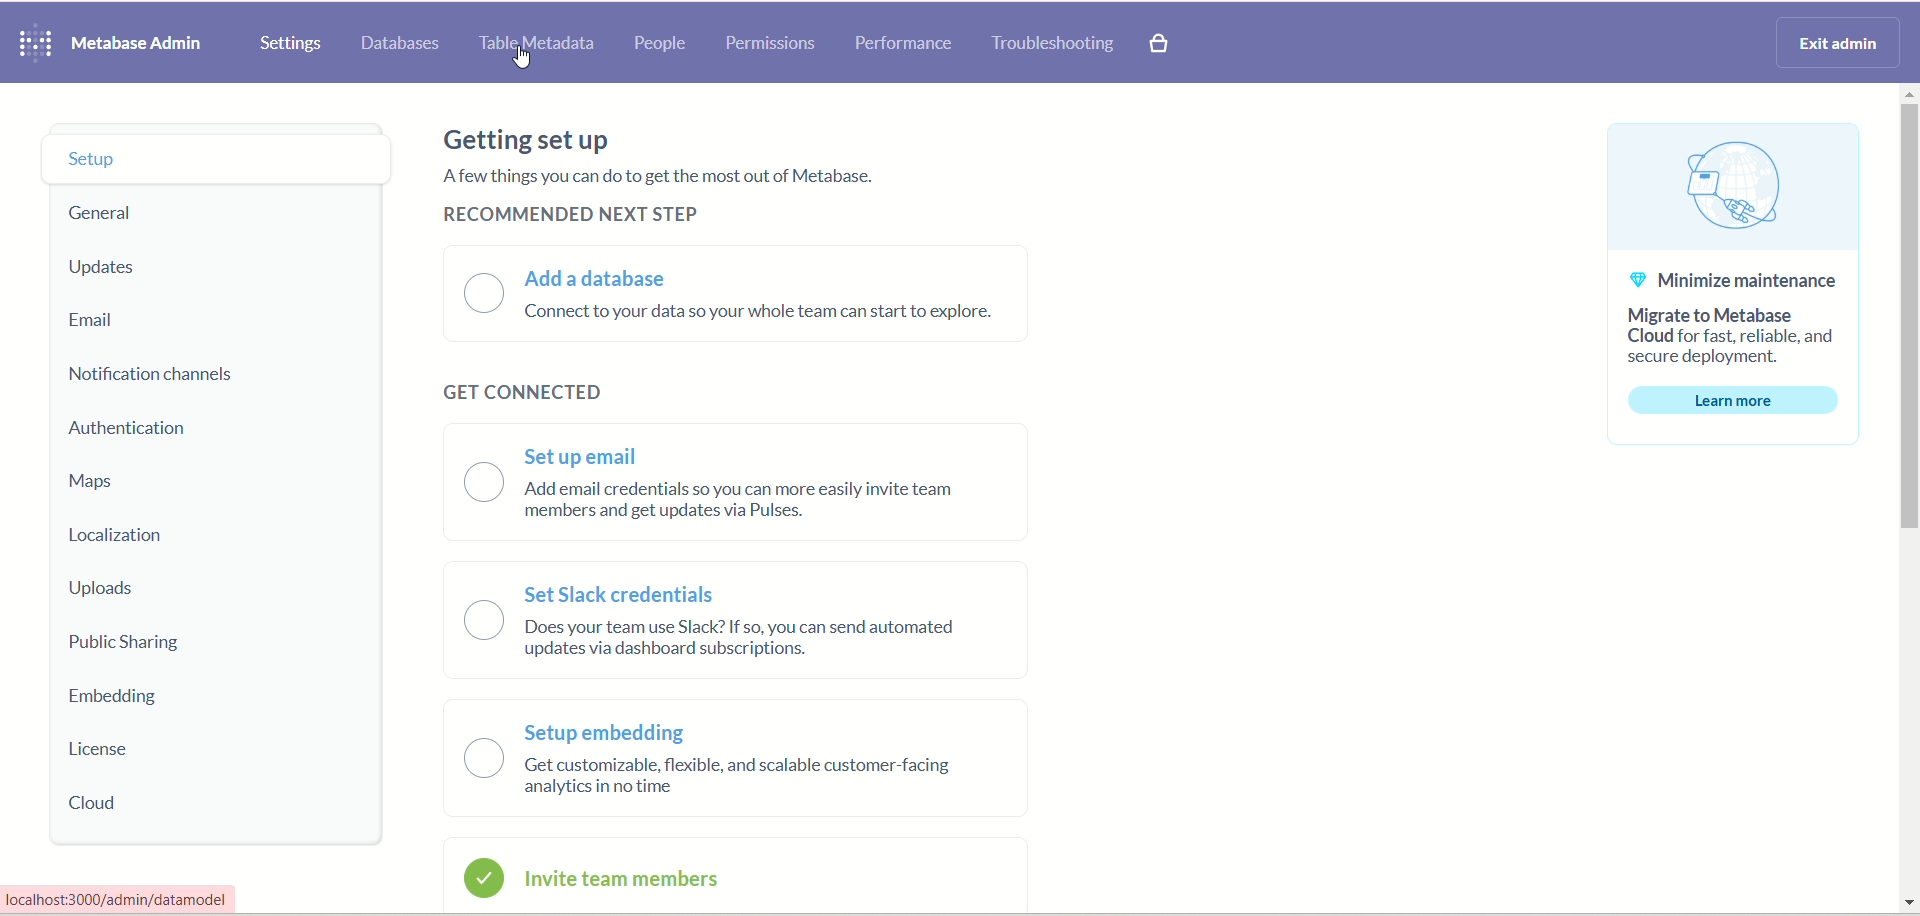  I want to click on set up email , so click(767, 452).